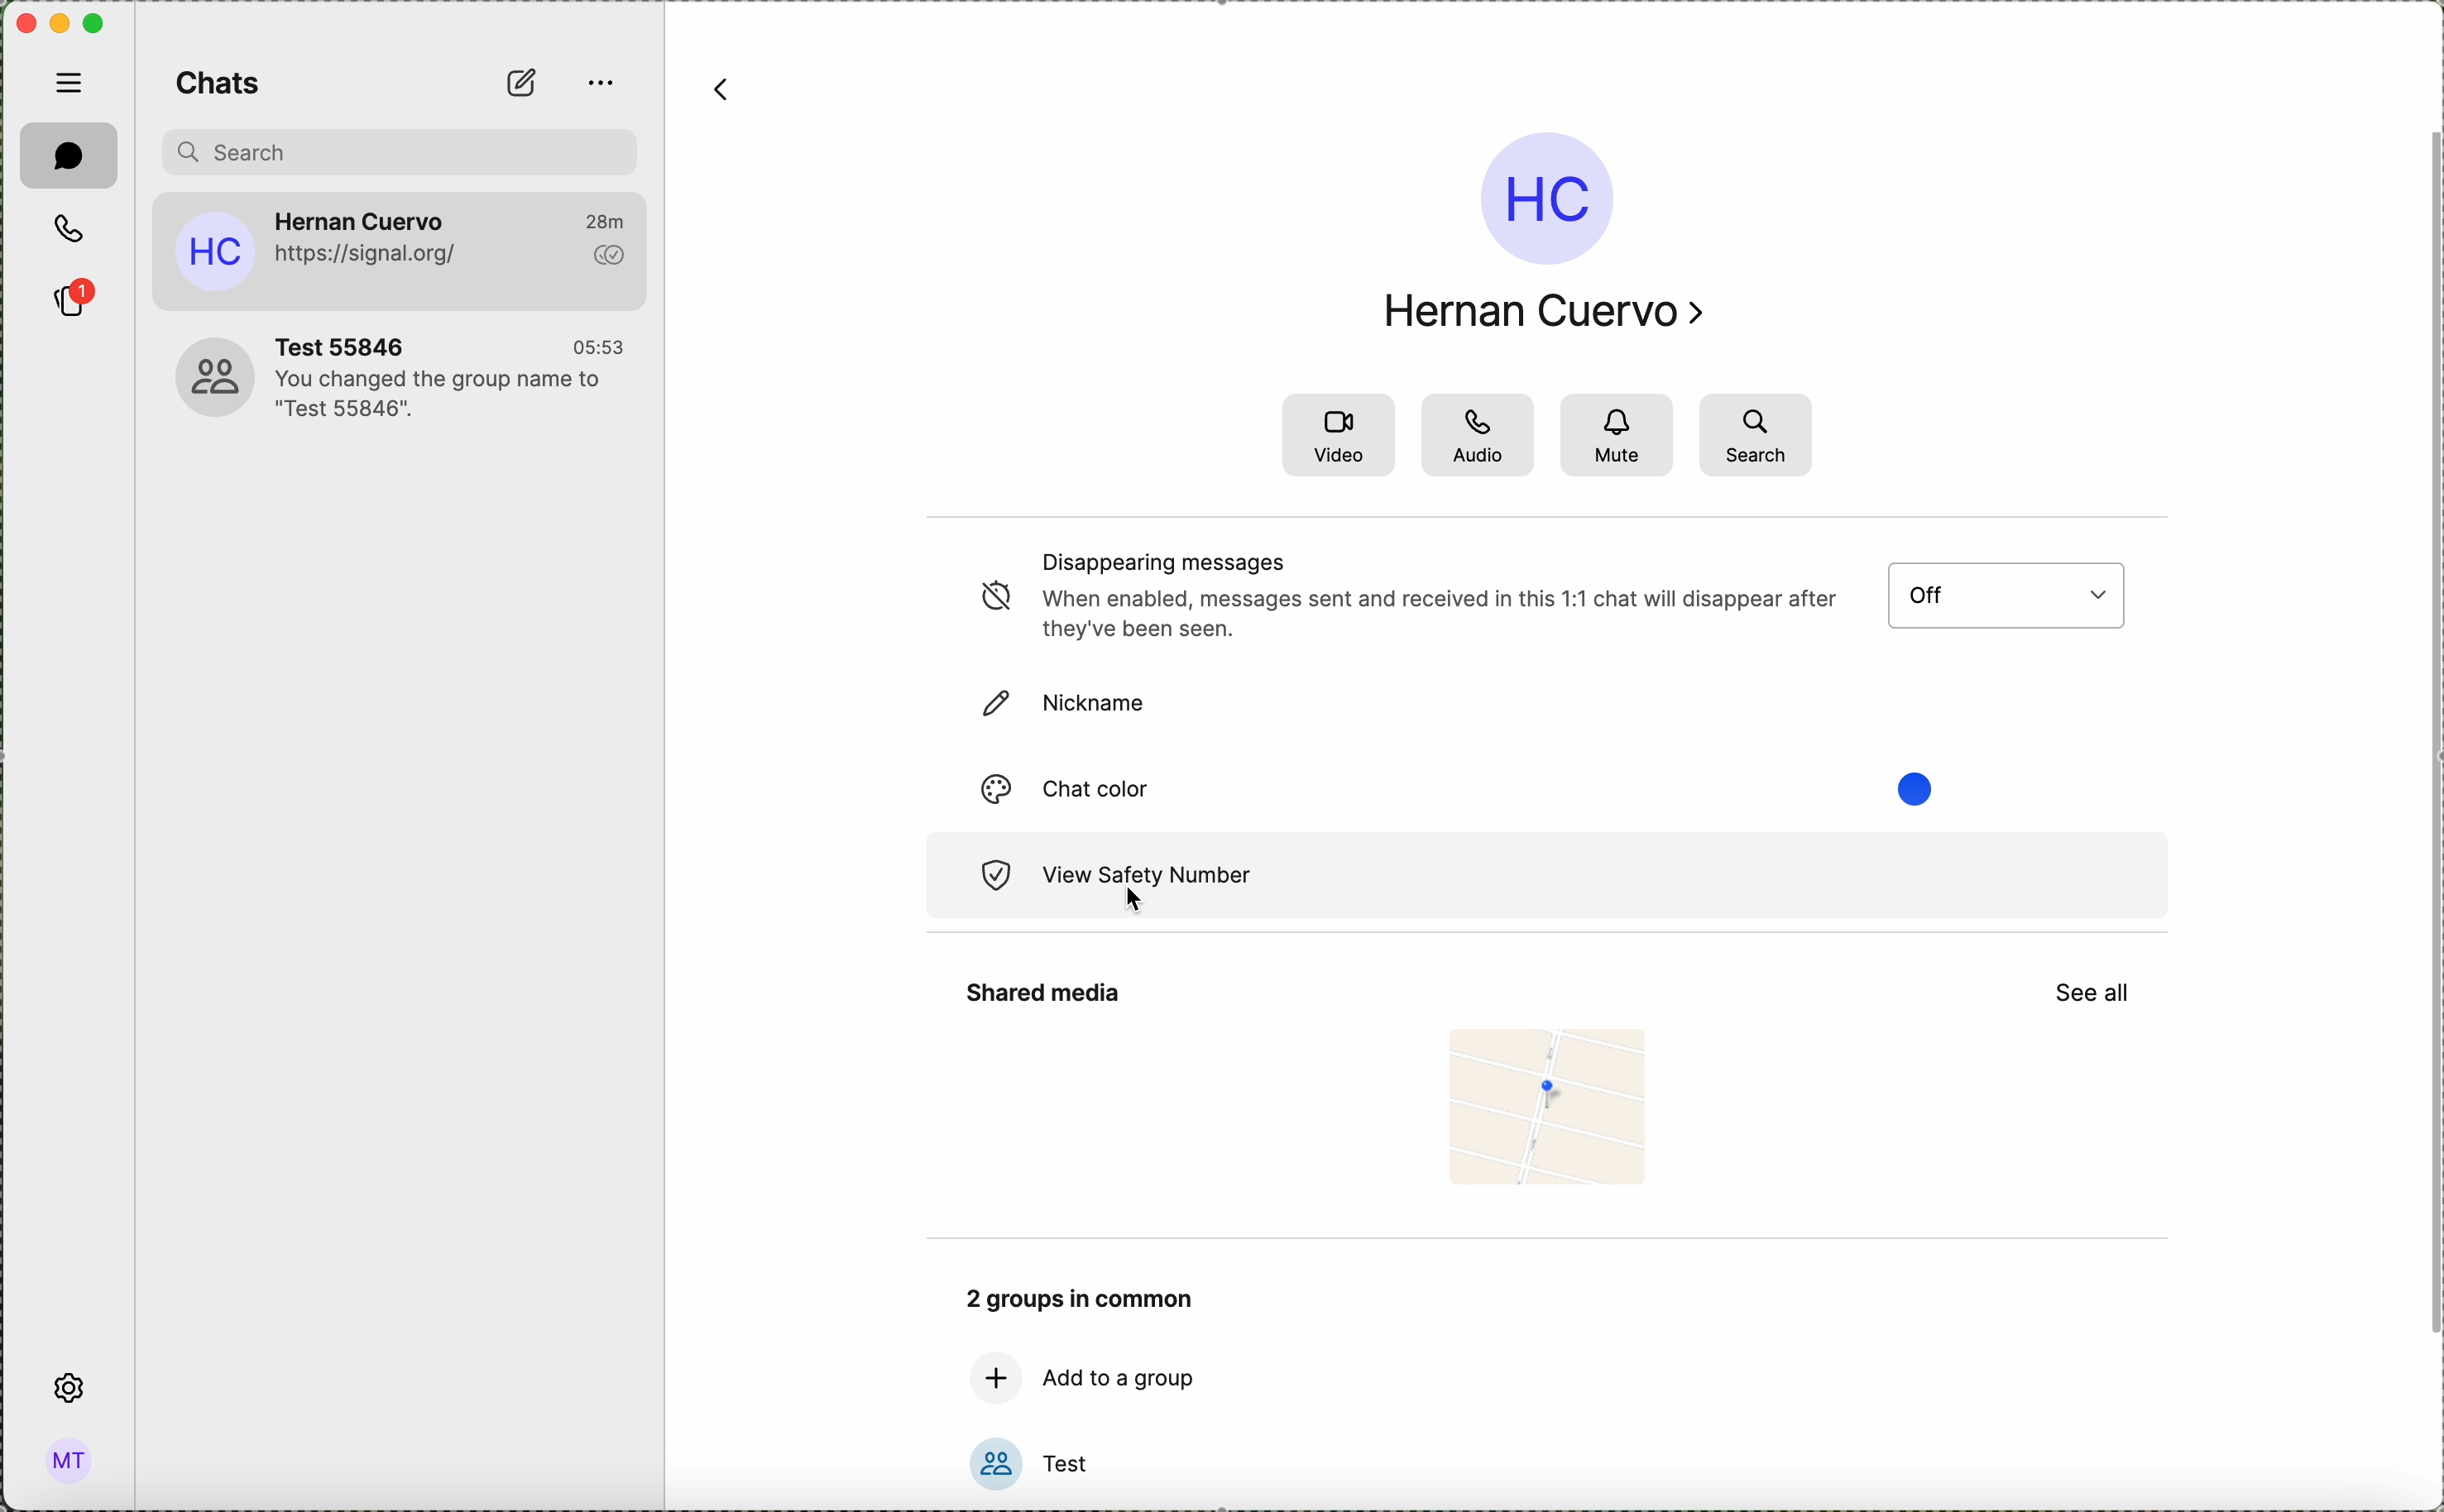 This screenshot has width=2444, height=1512. I want to click on map, so click(1551, 1113).